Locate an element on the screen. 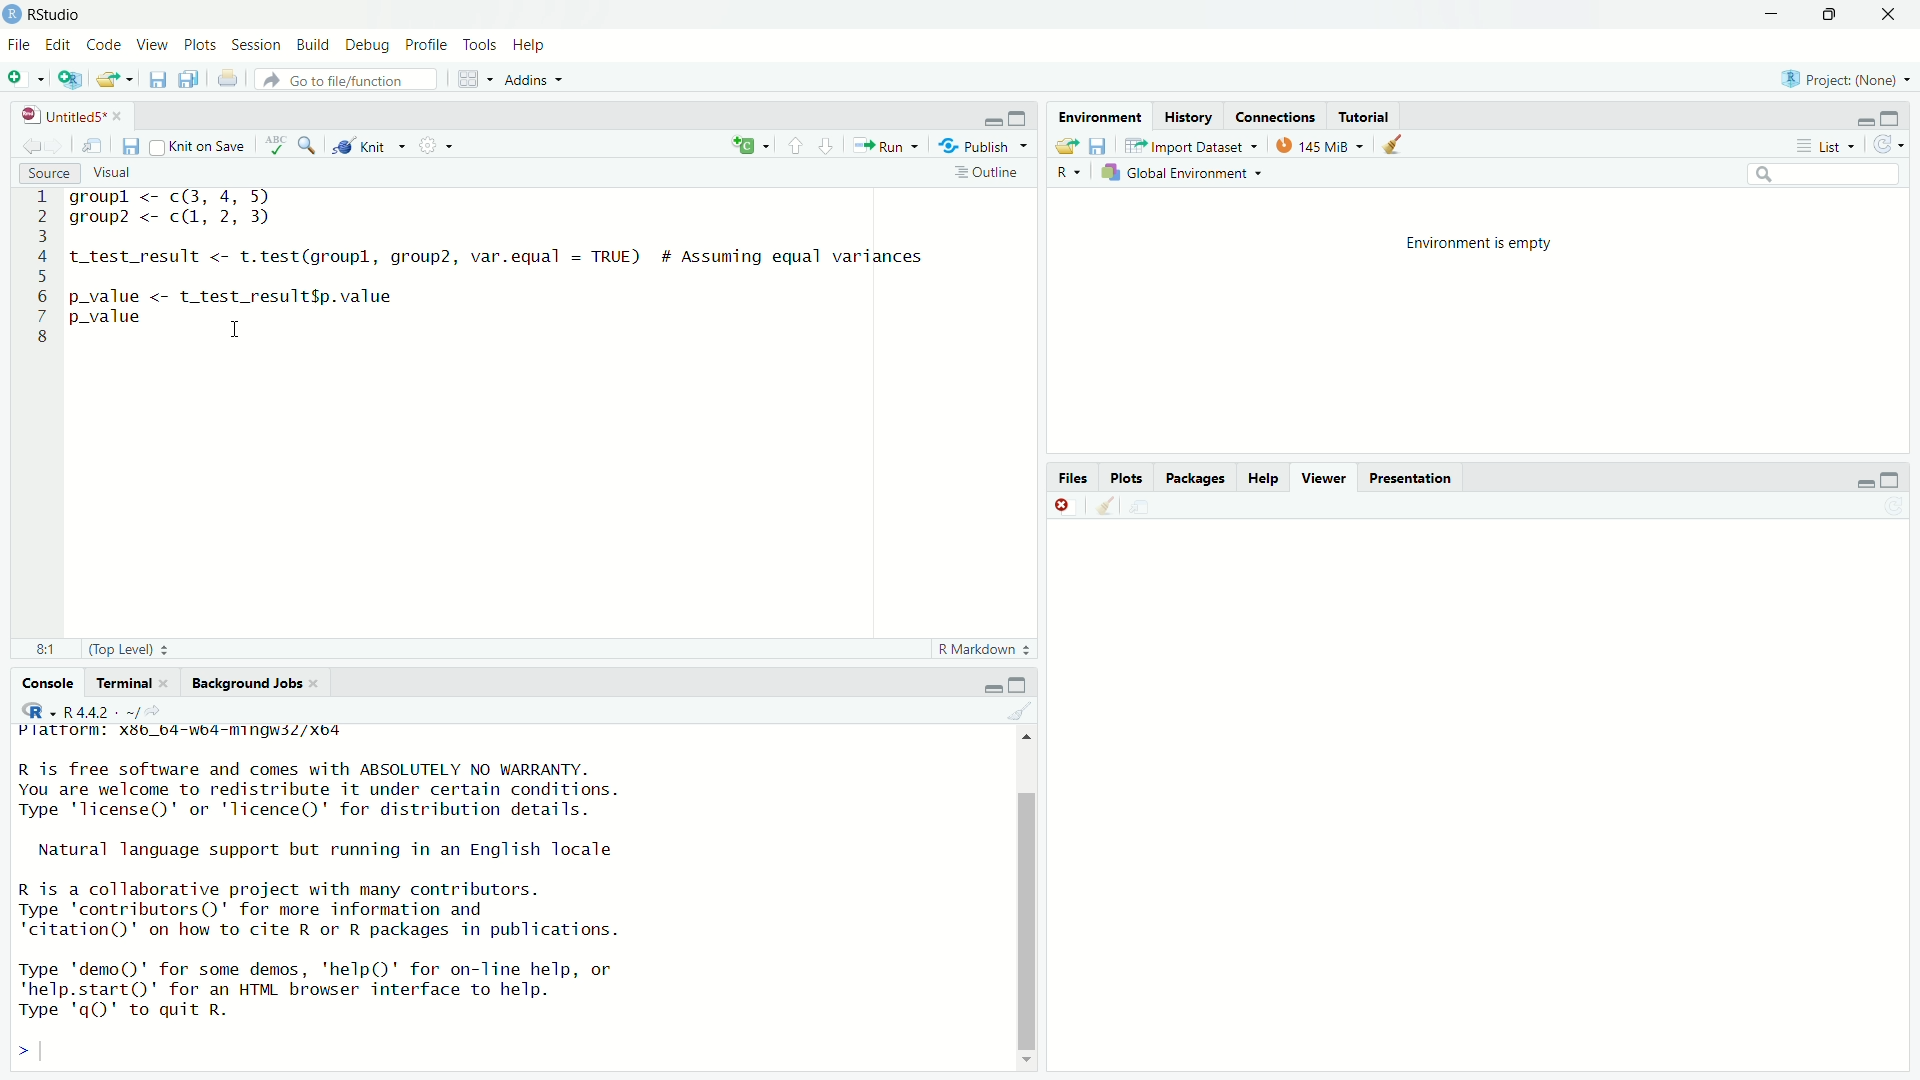 The image size is (1920, 1080). Terminal is located at coordinates (129, 682).